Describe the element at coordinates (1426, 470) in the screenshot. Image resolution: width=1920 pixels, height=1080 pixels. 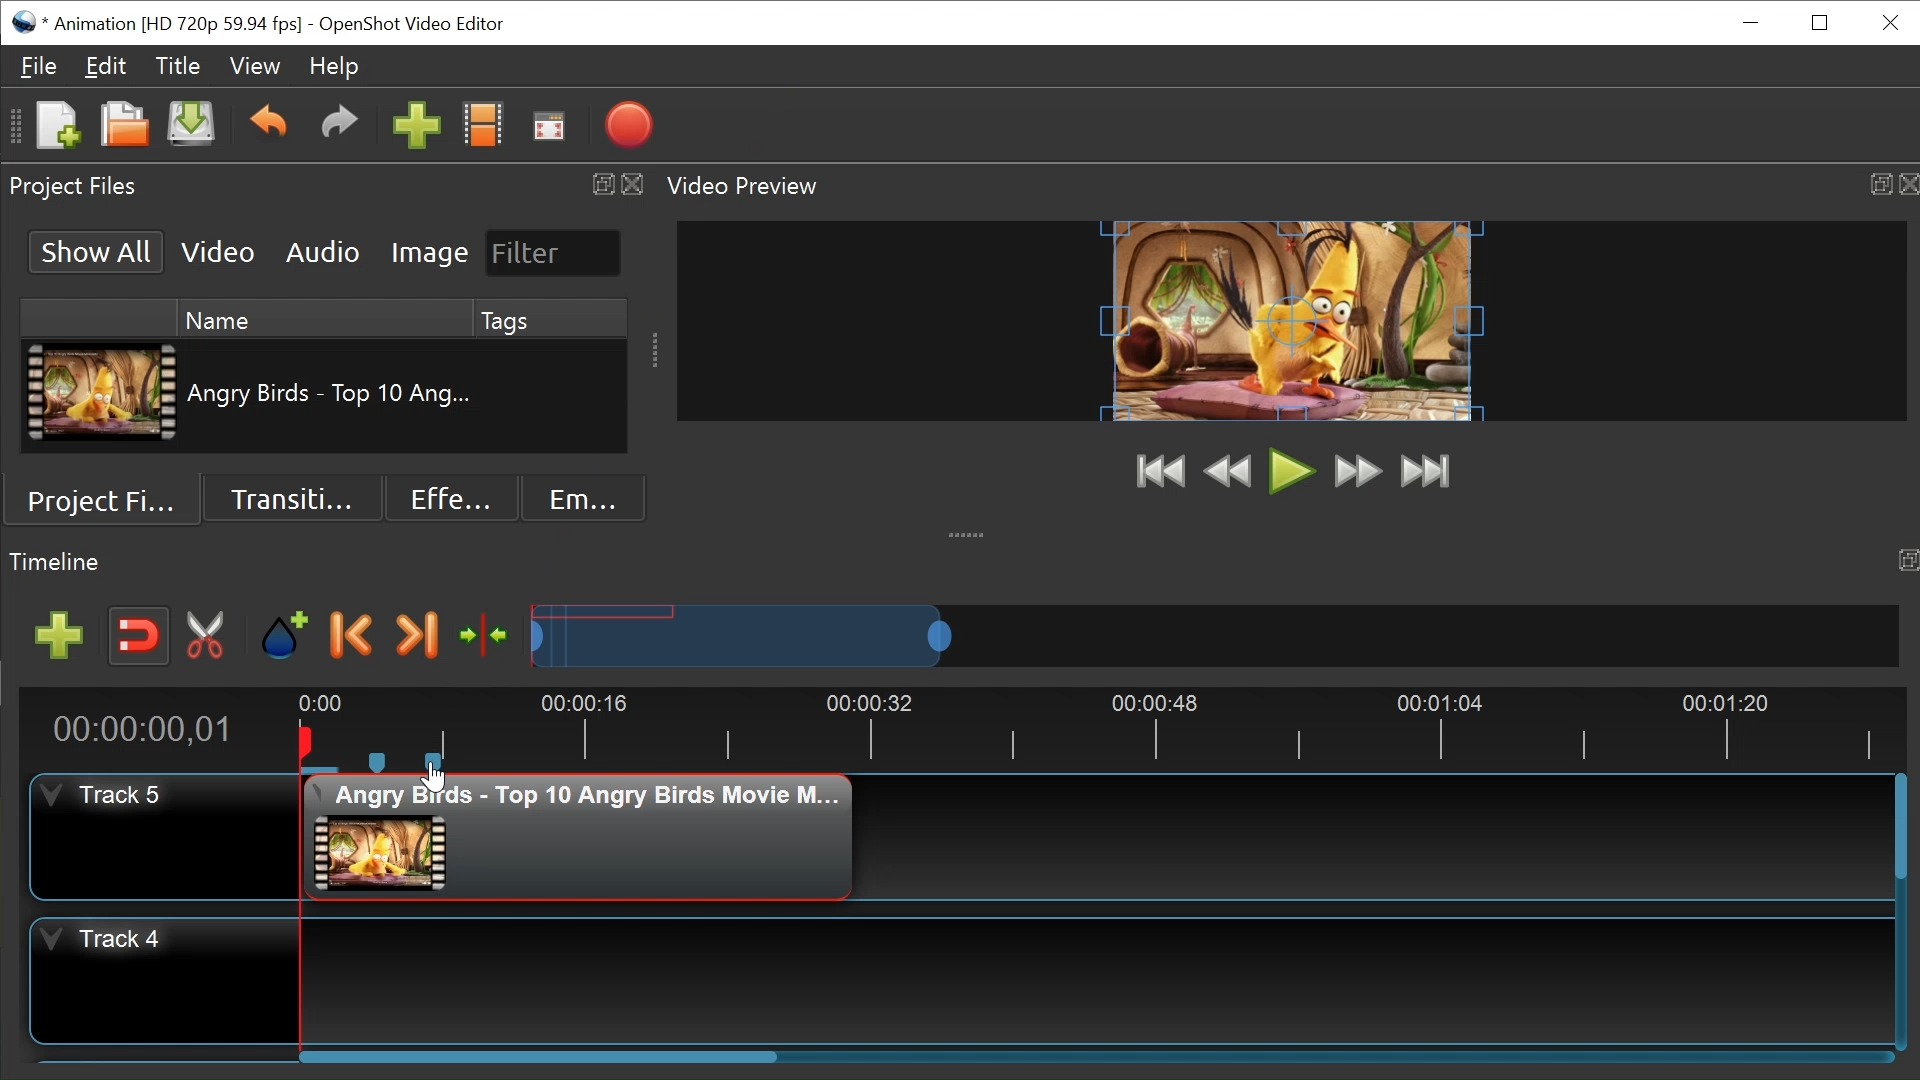
I see `Jump to End` at that location.